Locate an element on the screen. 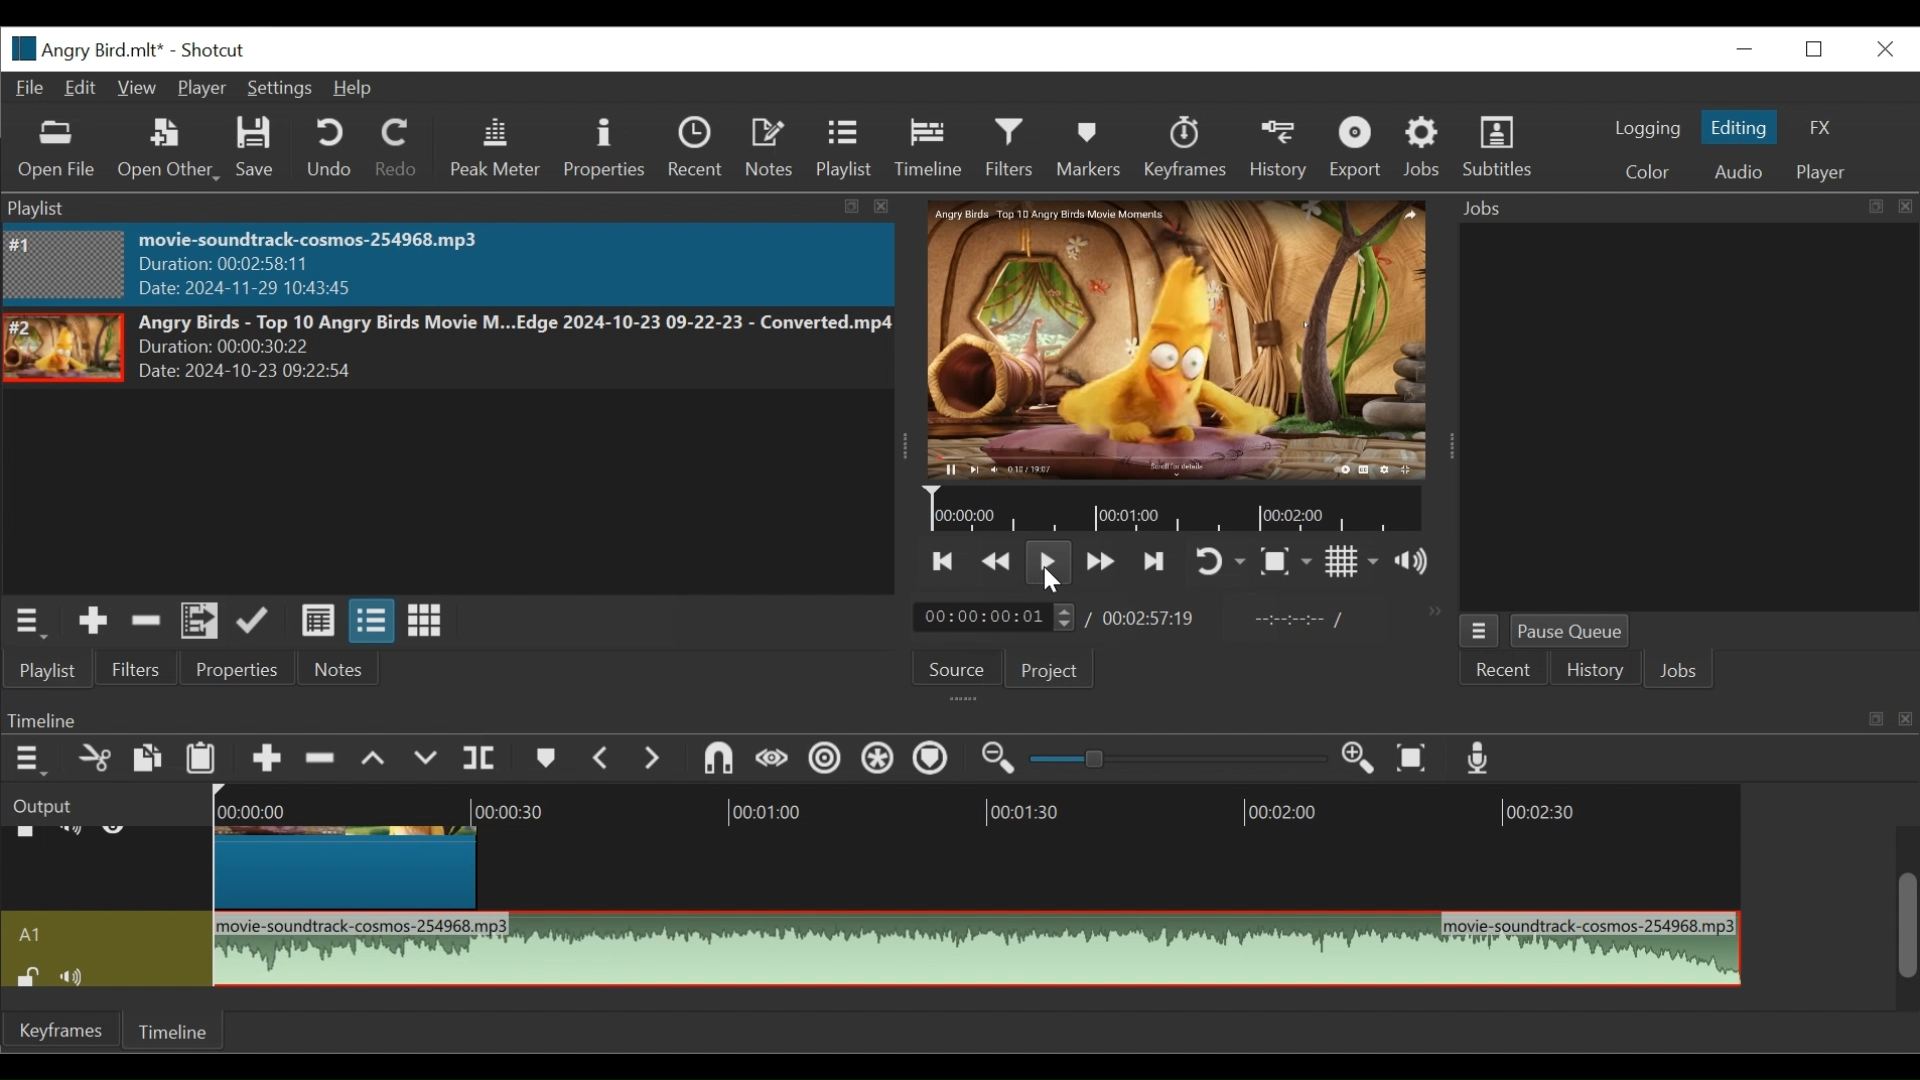  minimize is located at coordinates (1745, 46).